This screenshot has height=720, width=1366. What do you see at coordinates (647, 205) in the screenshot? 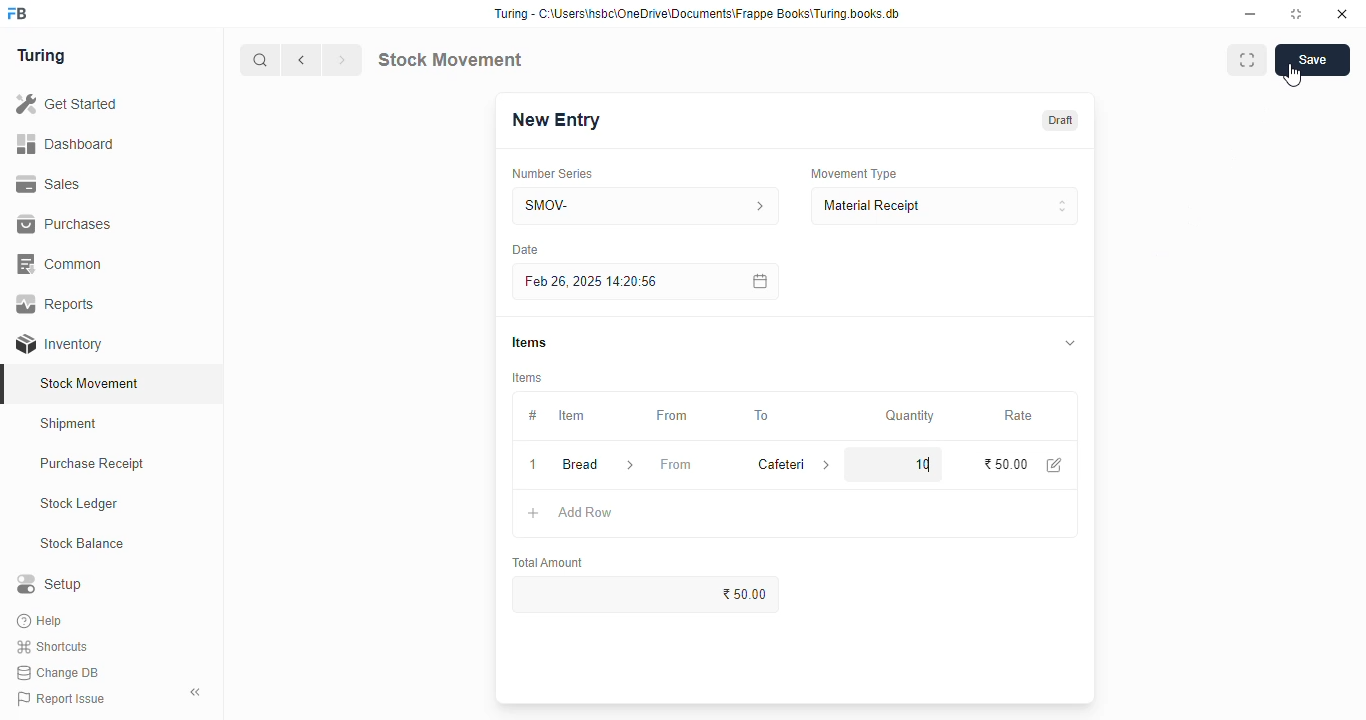
I see `SMOV-` at bounding box center [647, 205].